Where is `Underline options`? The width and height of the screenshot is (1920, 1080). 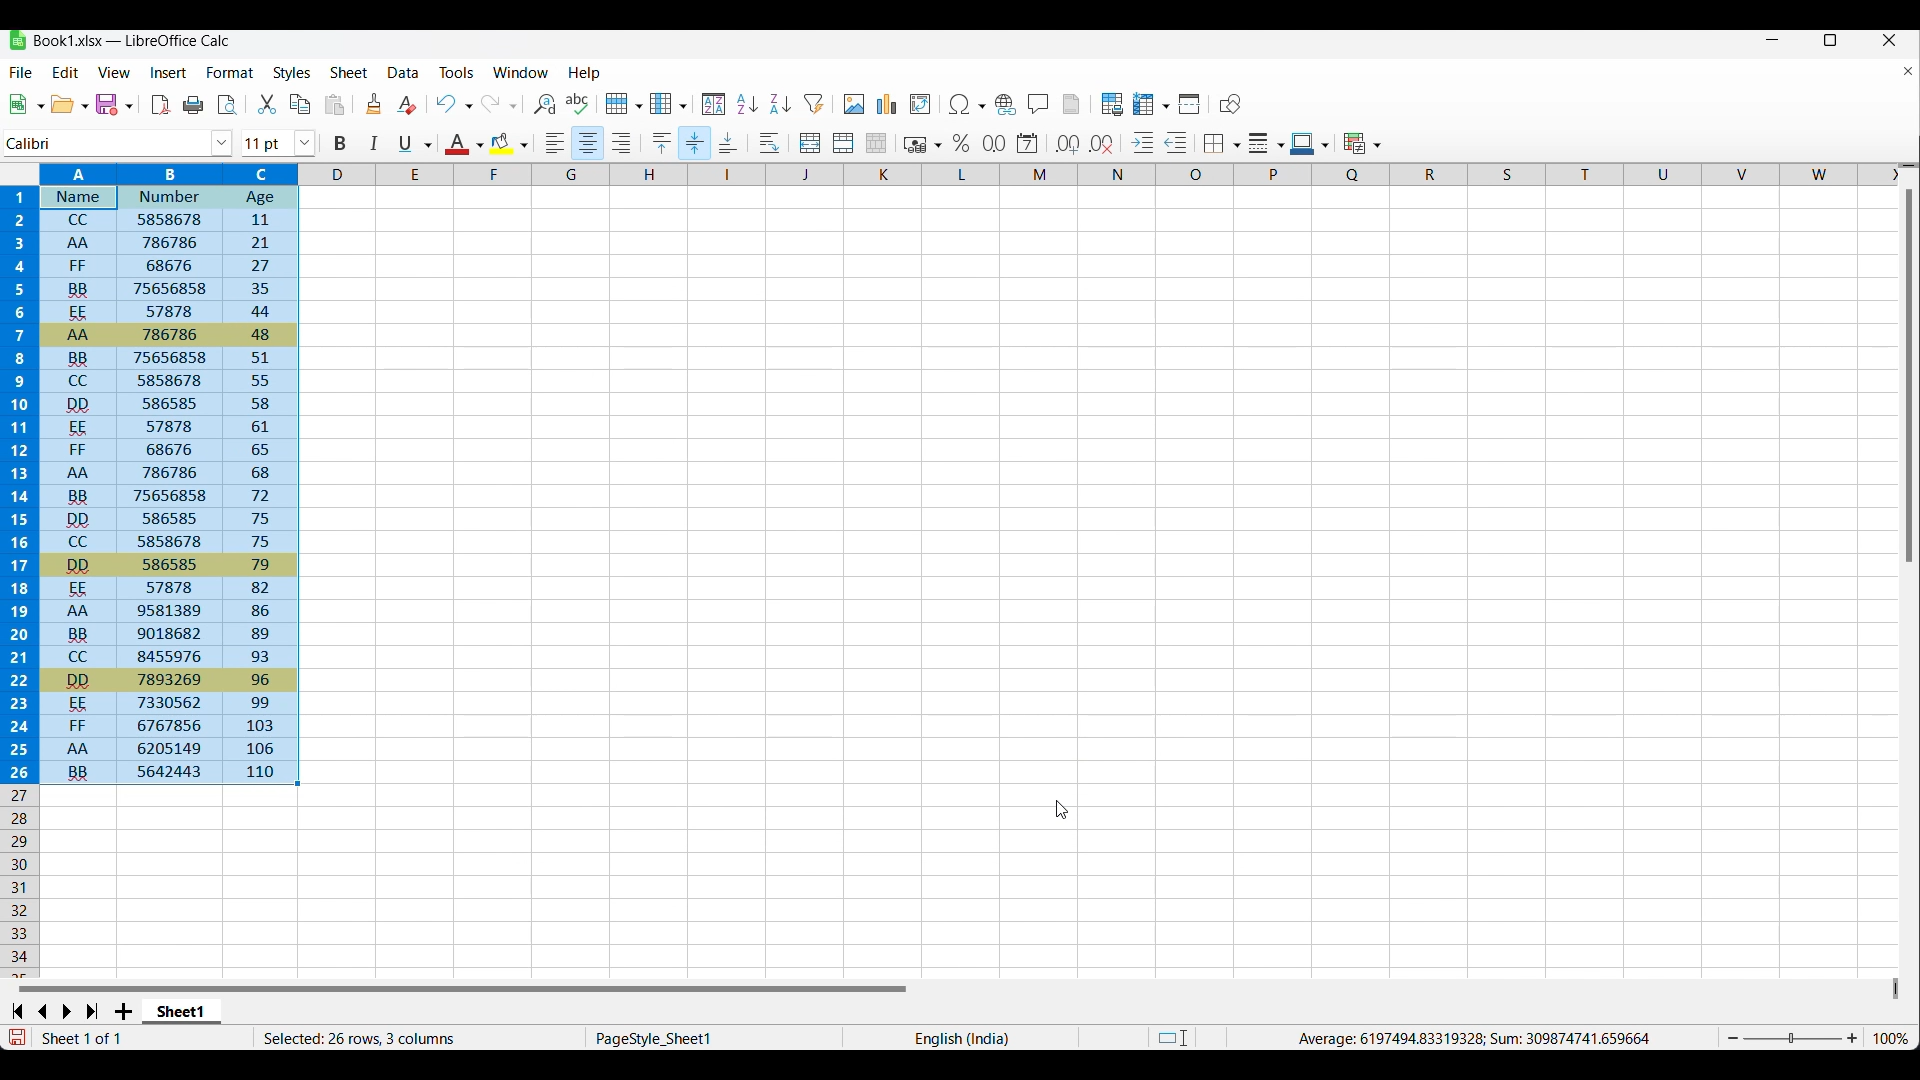
Underline options is located at coordinates (415, 144).